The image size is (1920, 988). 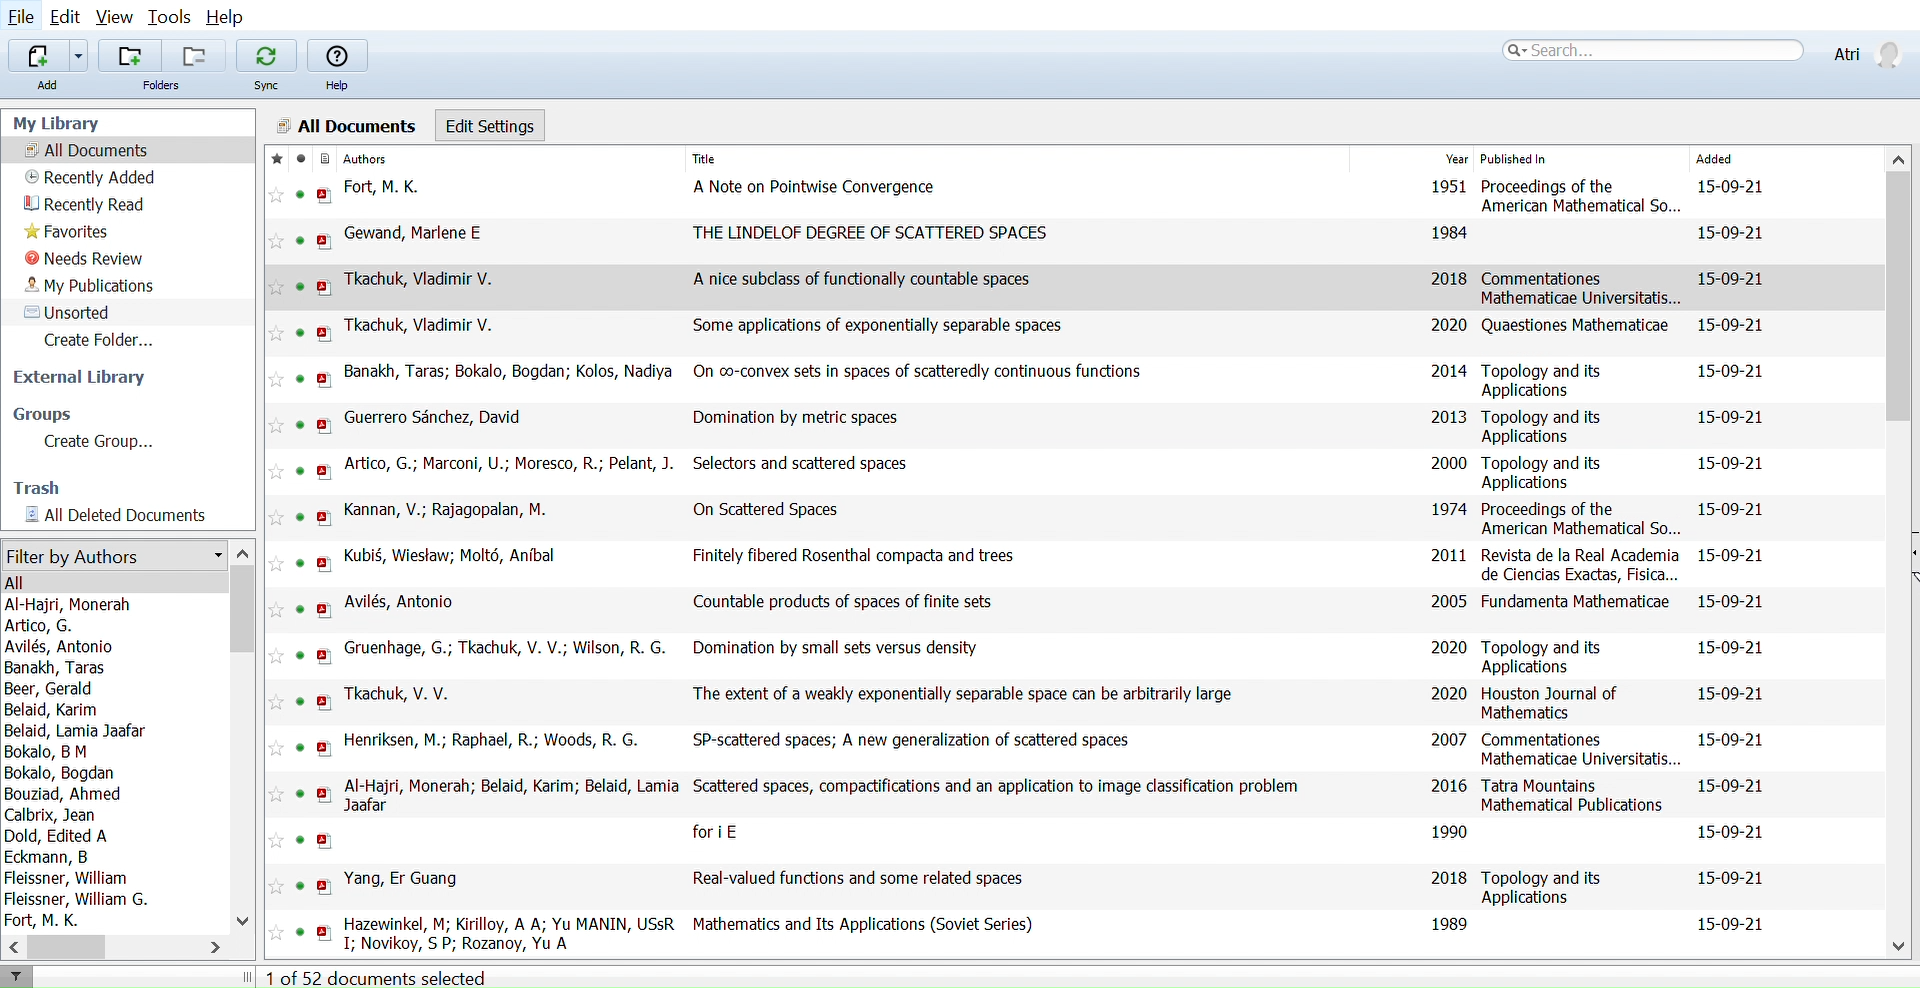 I want to click on Mathematics and Its Applications (Soviet Series), so click(x=864, y=925).